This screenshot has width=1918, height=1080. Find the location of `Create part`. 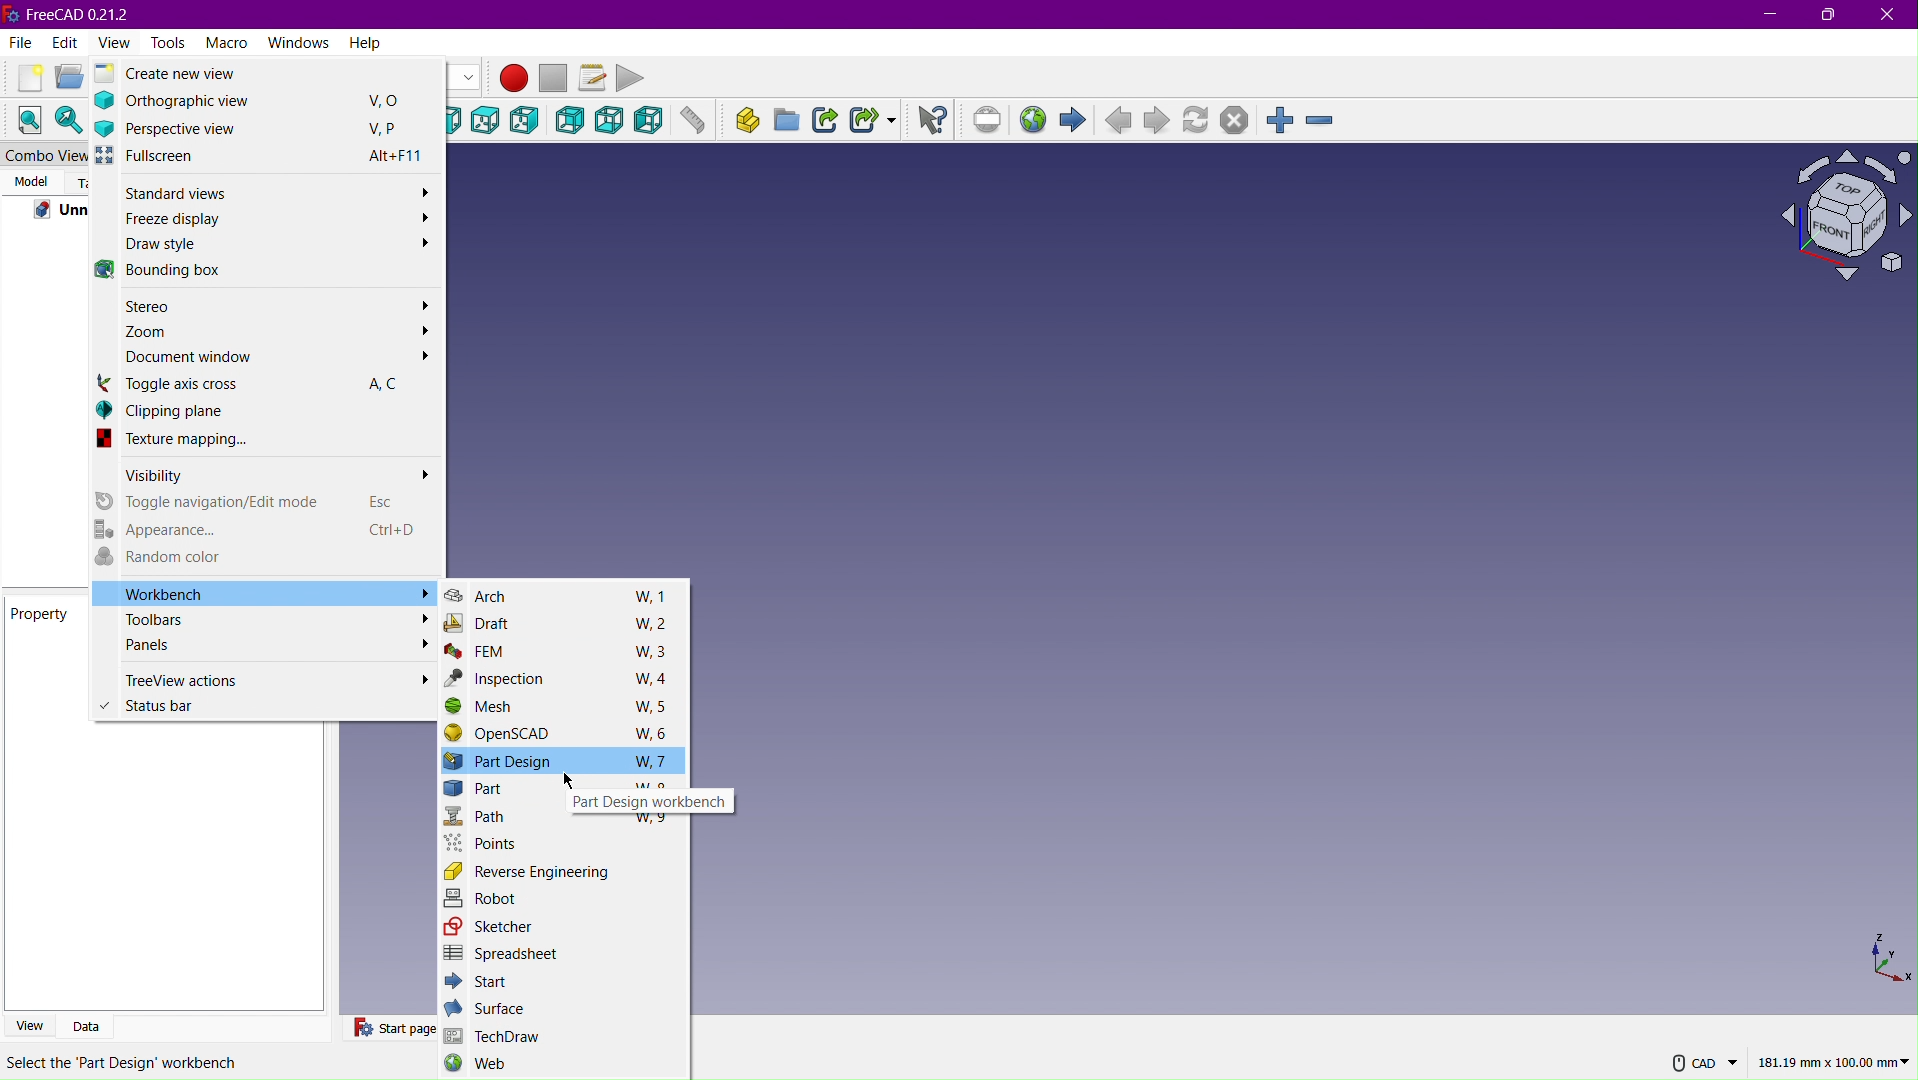

Create part is located at coordinates (746, 122).